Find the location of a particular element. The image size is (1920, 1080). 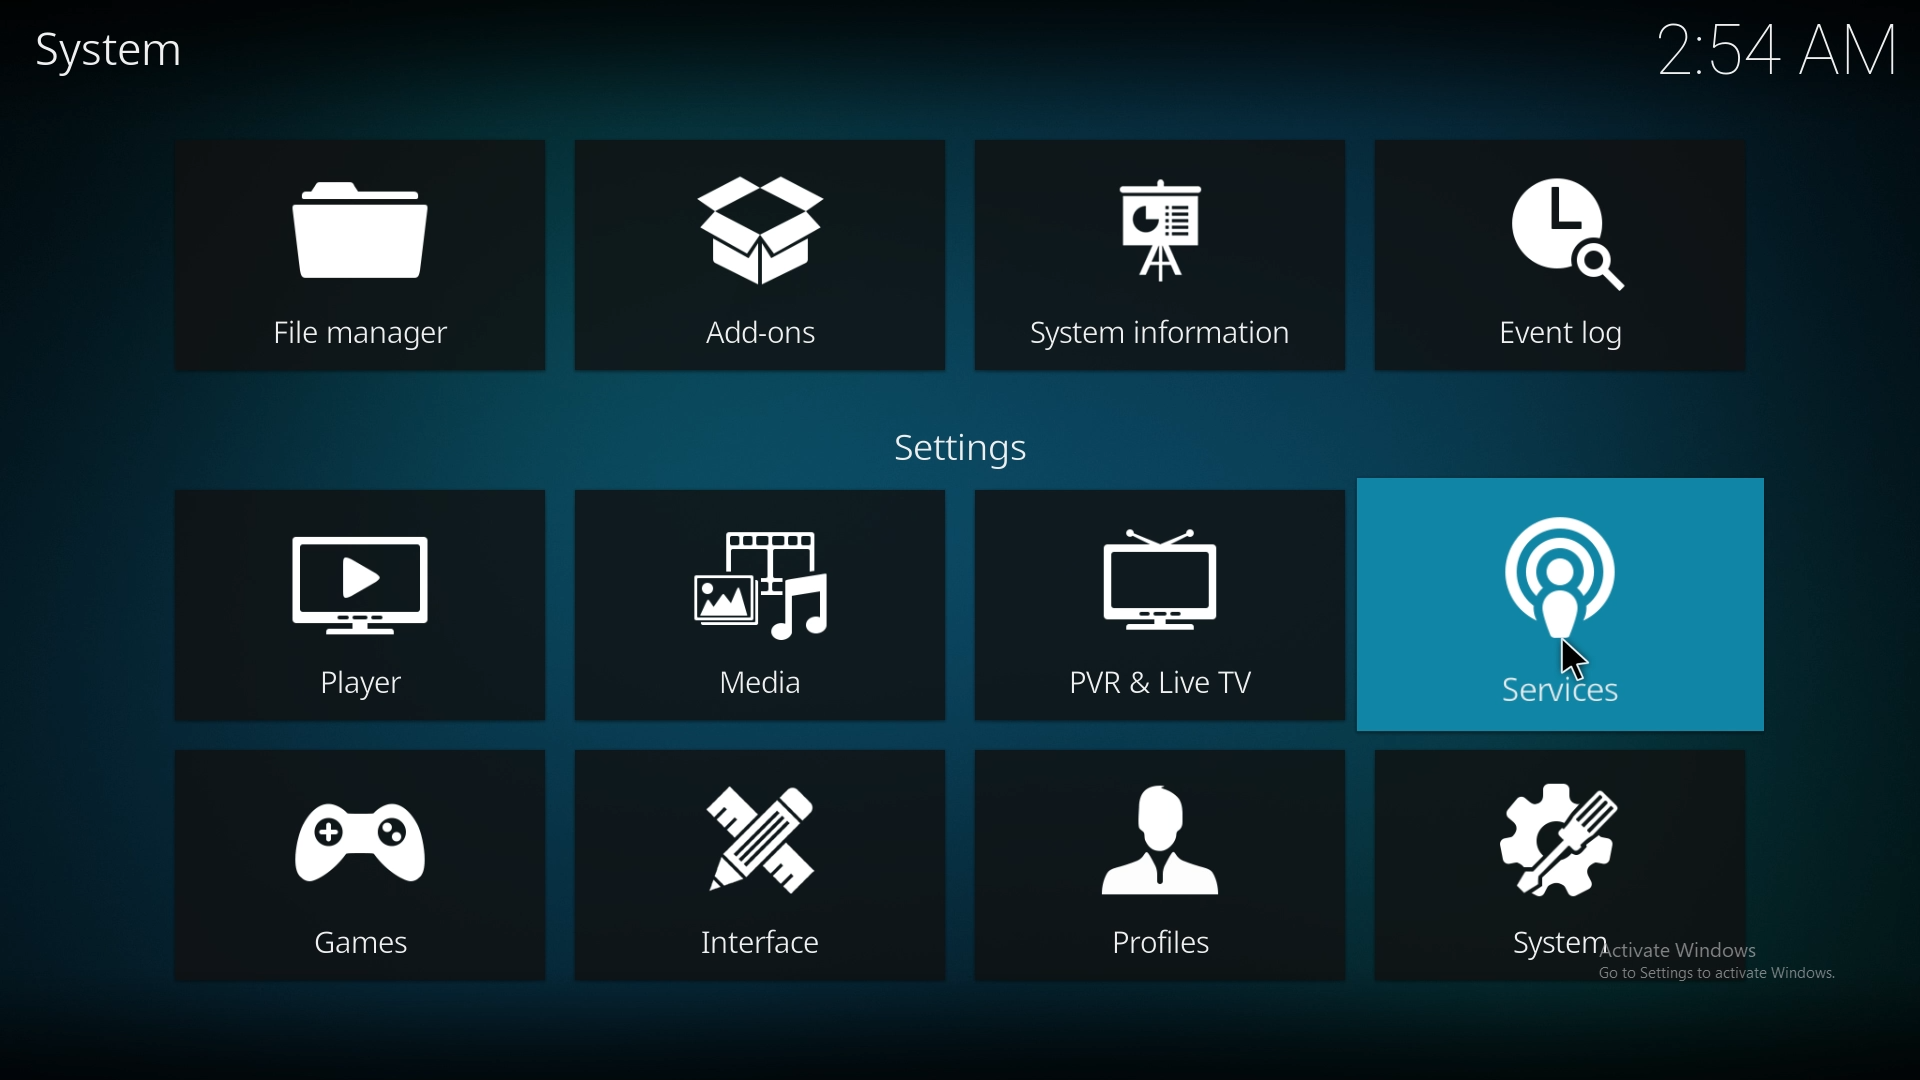

settings is located at coordinates (964, 446).